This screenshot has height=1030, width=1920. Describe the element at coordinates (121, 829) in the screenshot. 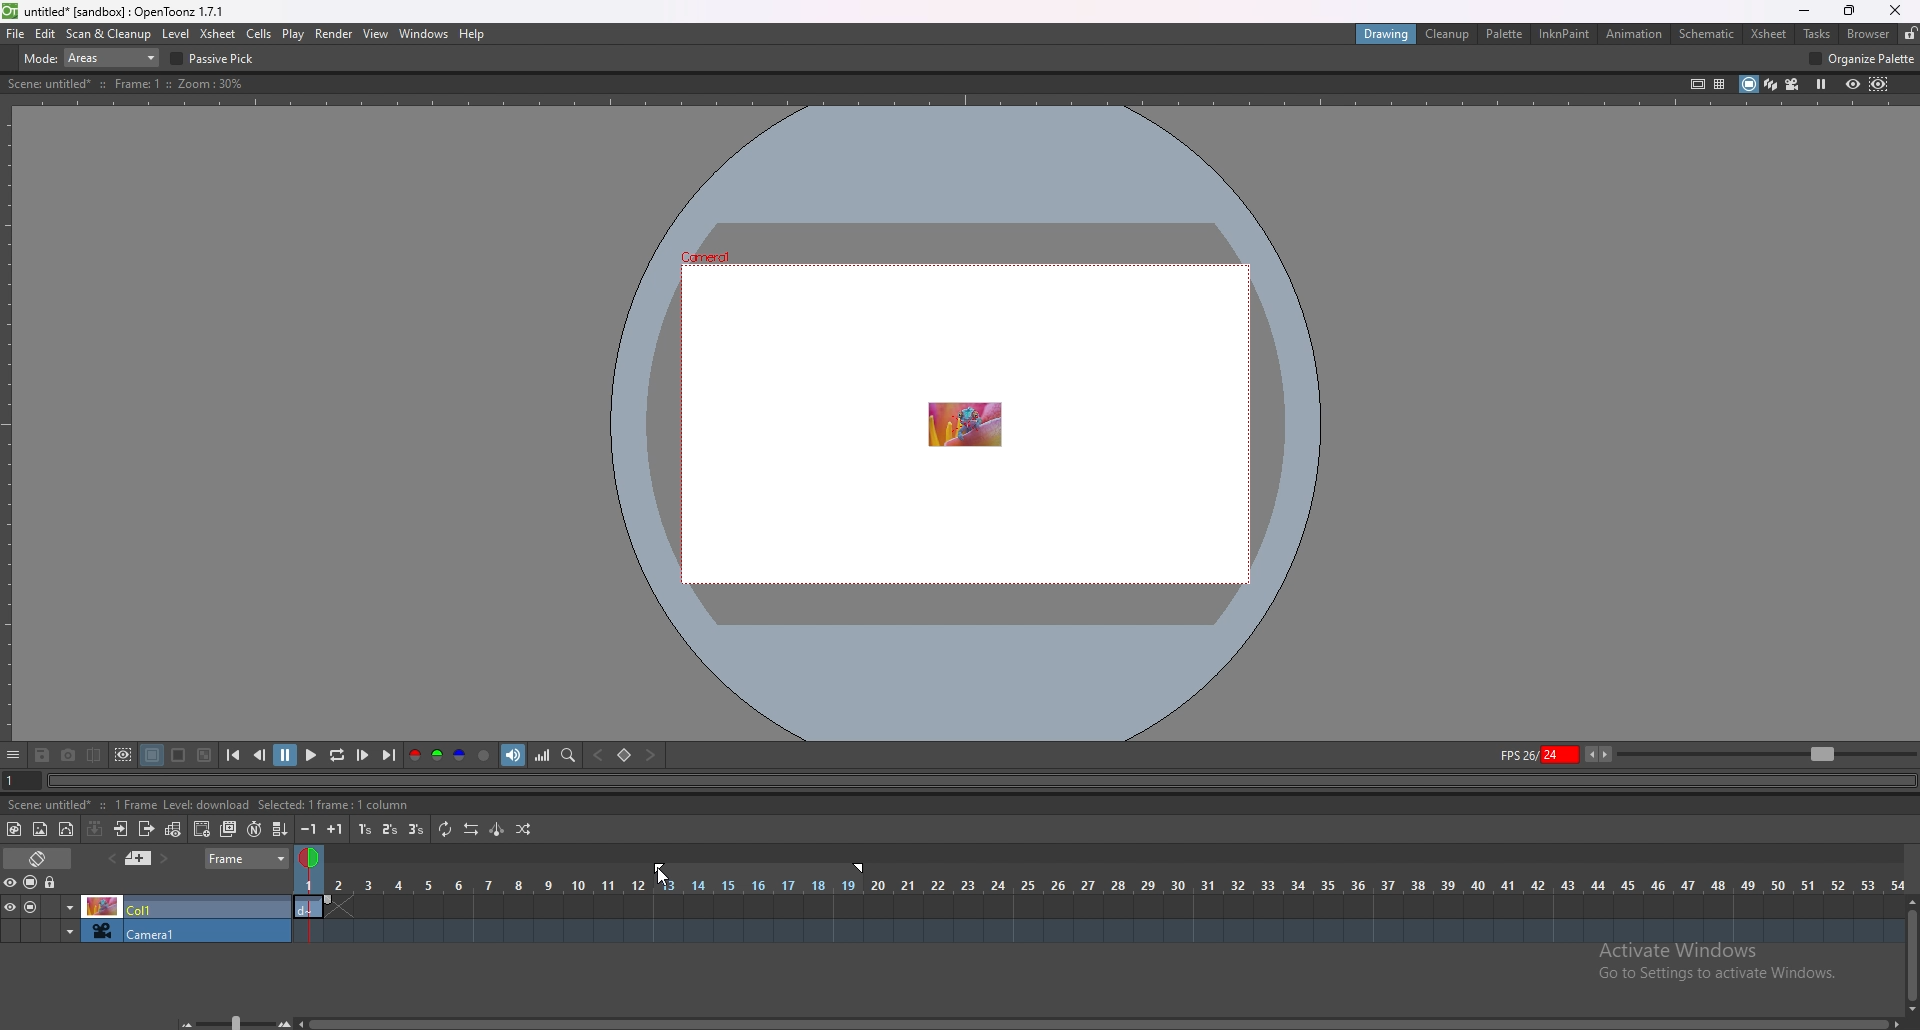

I see `open subsheet` at that location.